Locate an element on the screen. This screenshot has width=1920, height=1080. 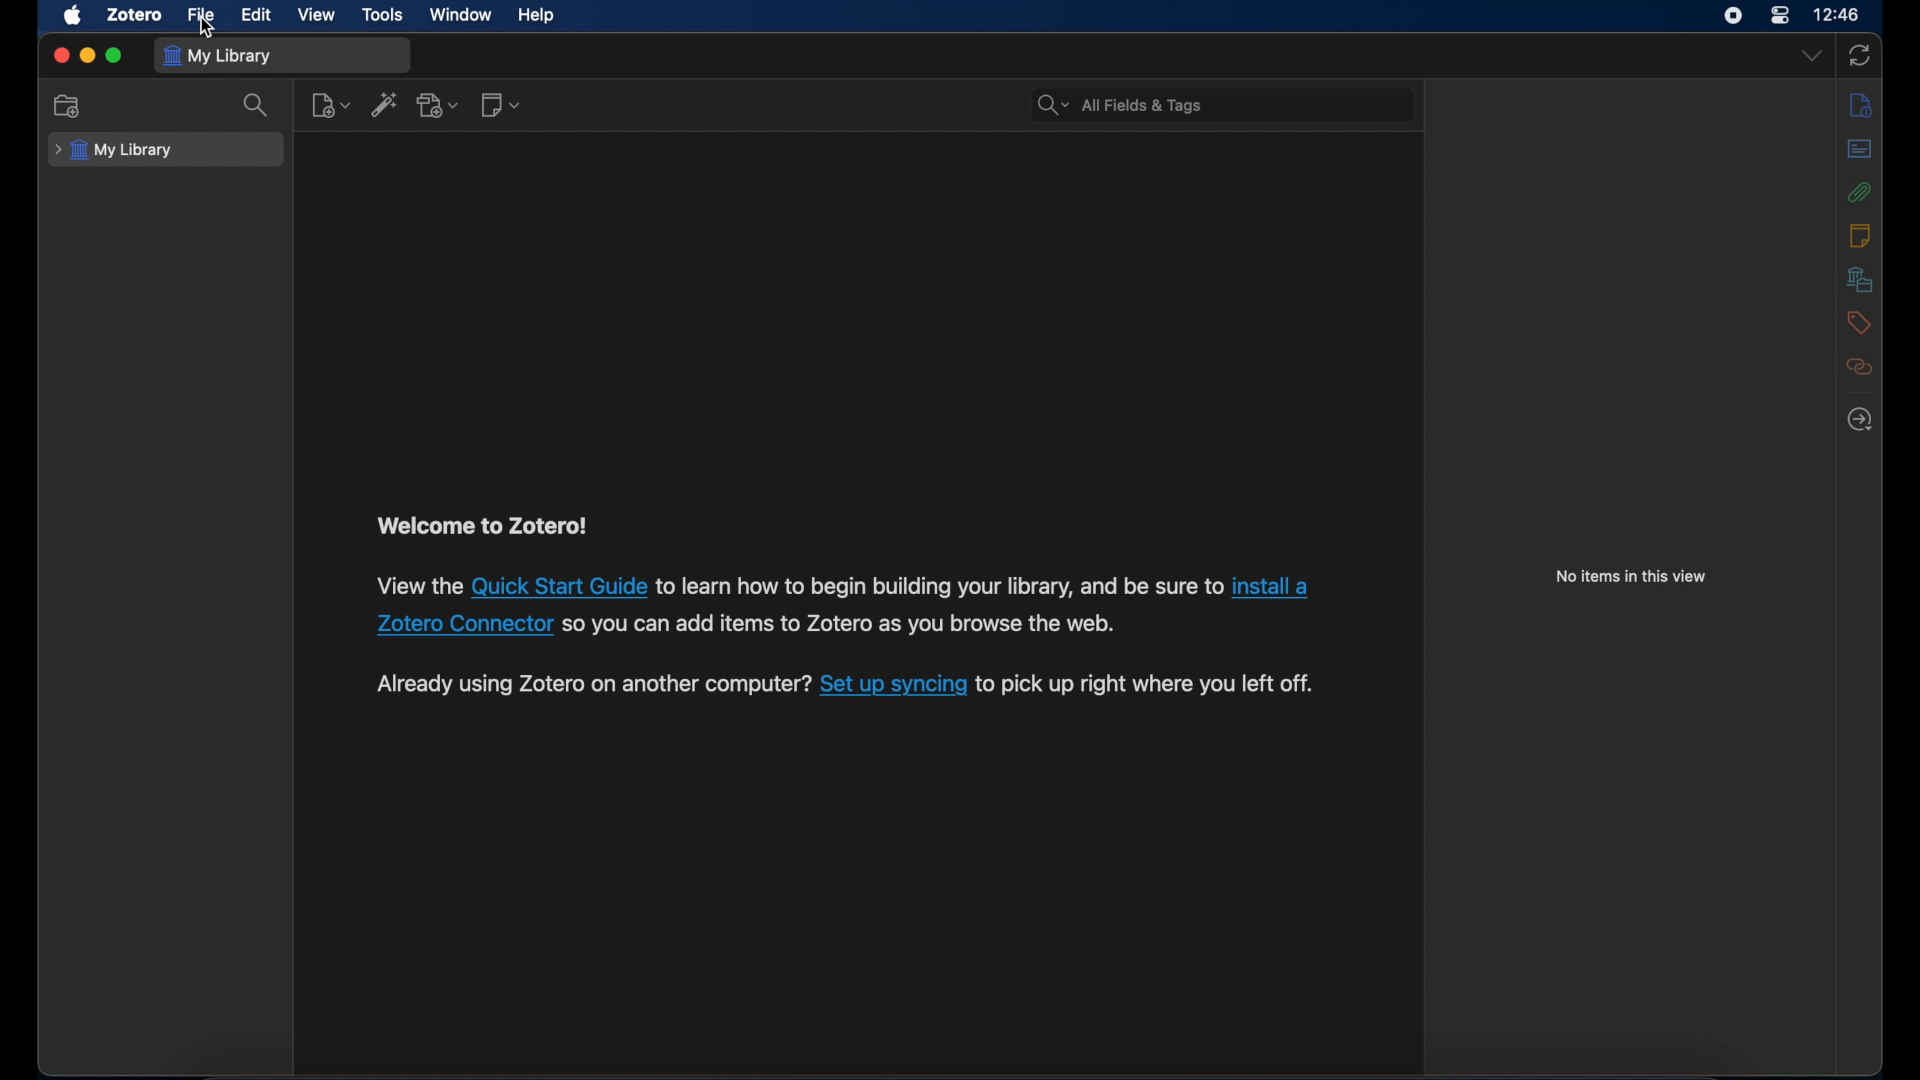
no items in this view is located at coordinates (1631, 576).